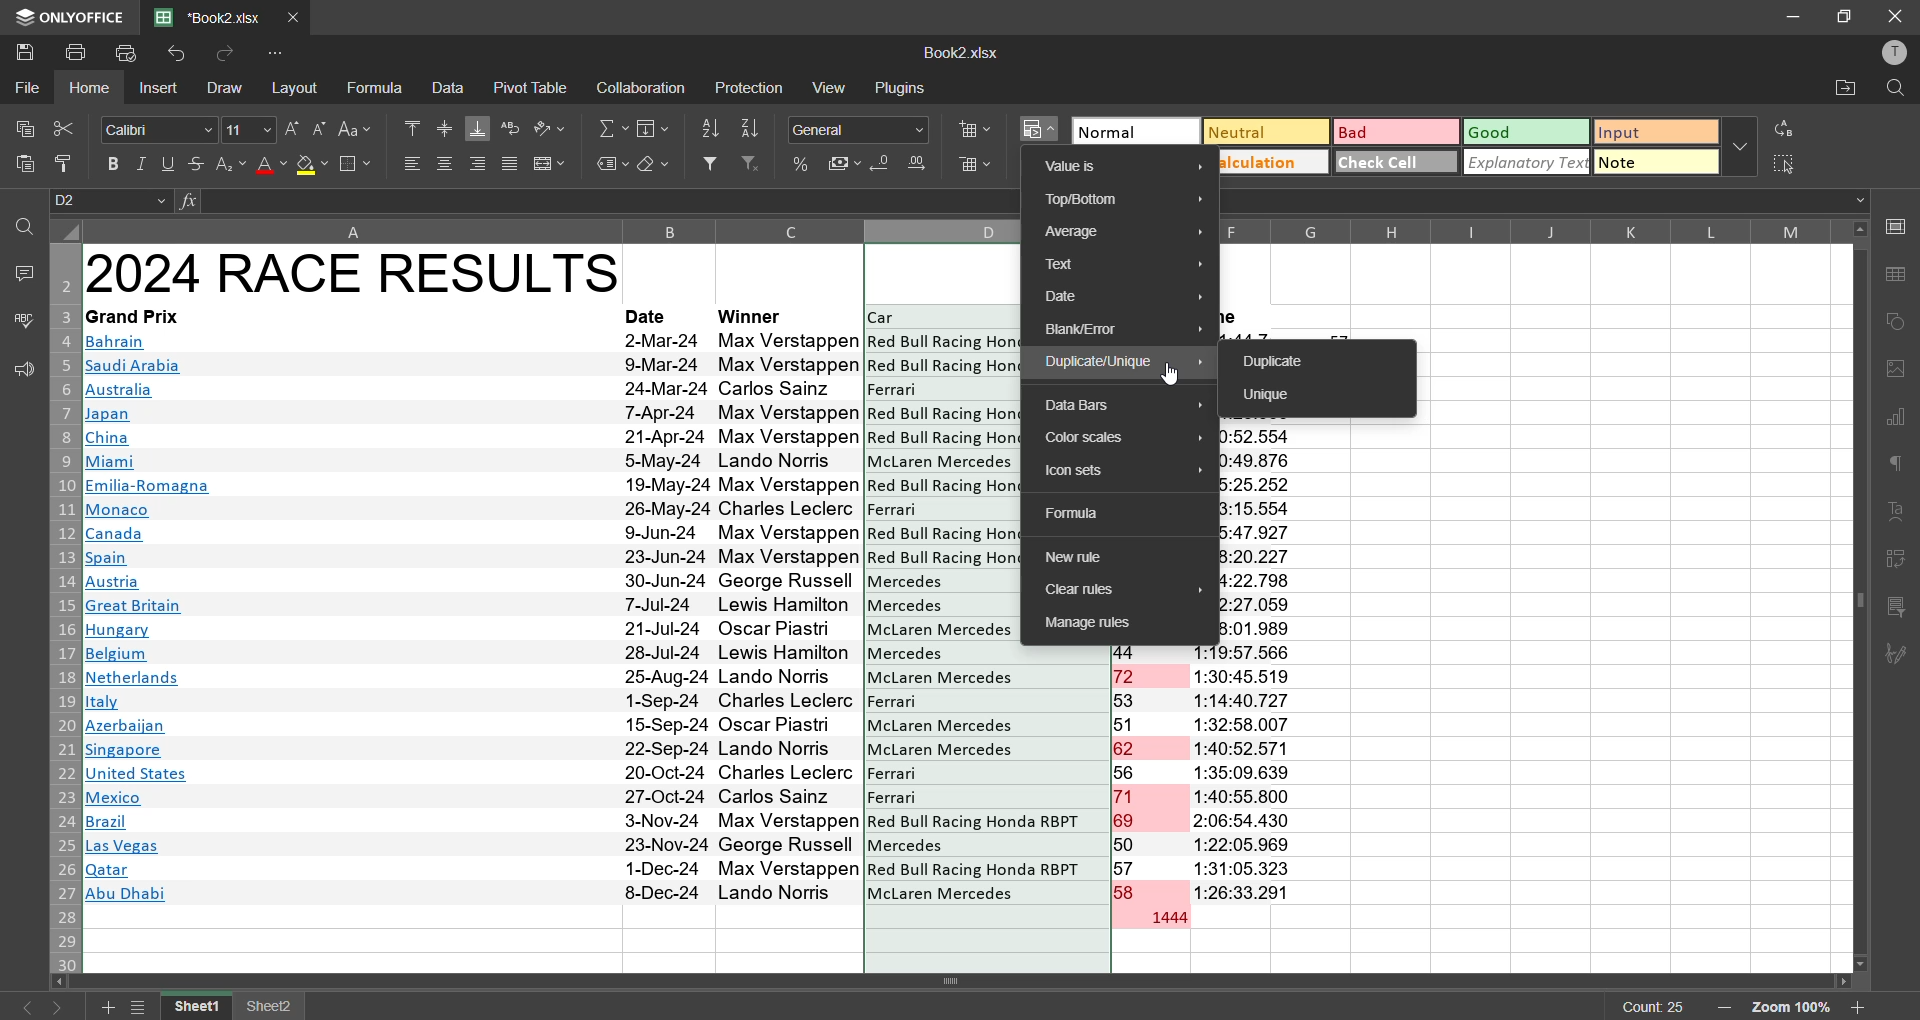 This screenshot has width=1920, height=1020. I want to click on increment size, so click(292, 129).